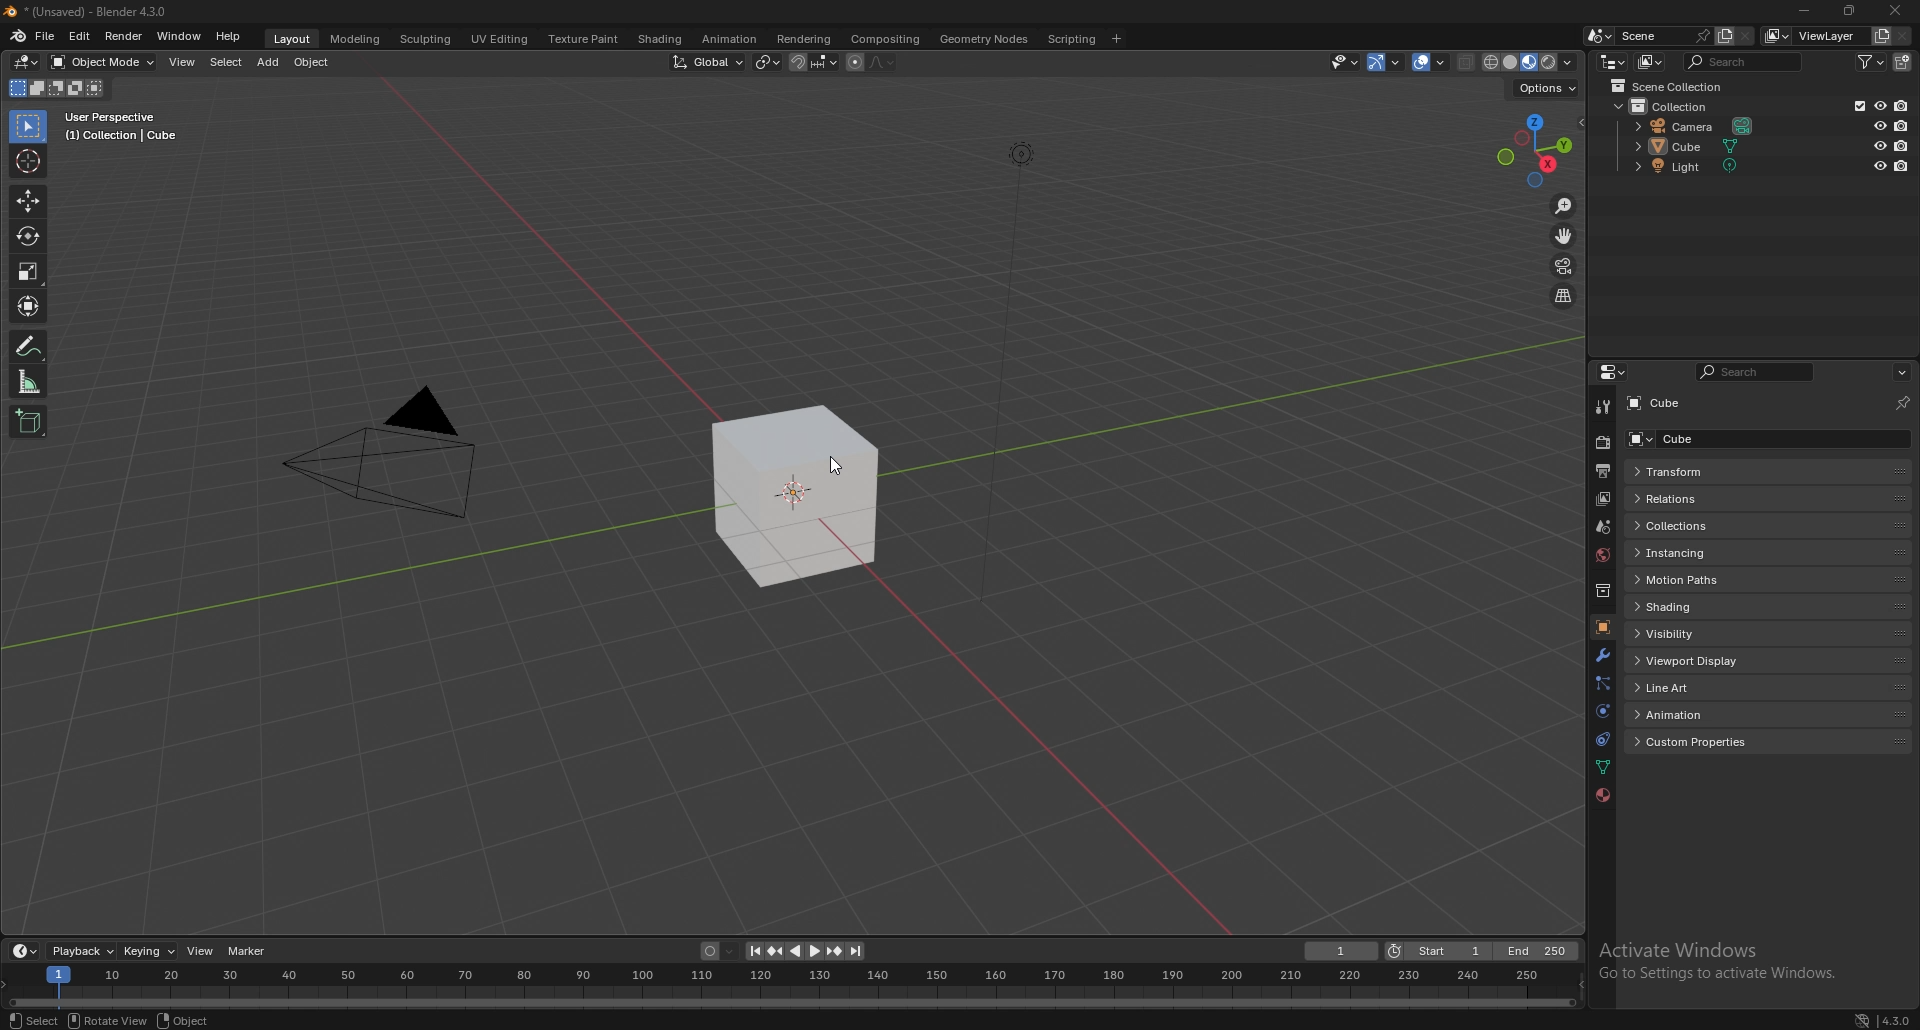  I want to click on constraints, so click(1600, 739).